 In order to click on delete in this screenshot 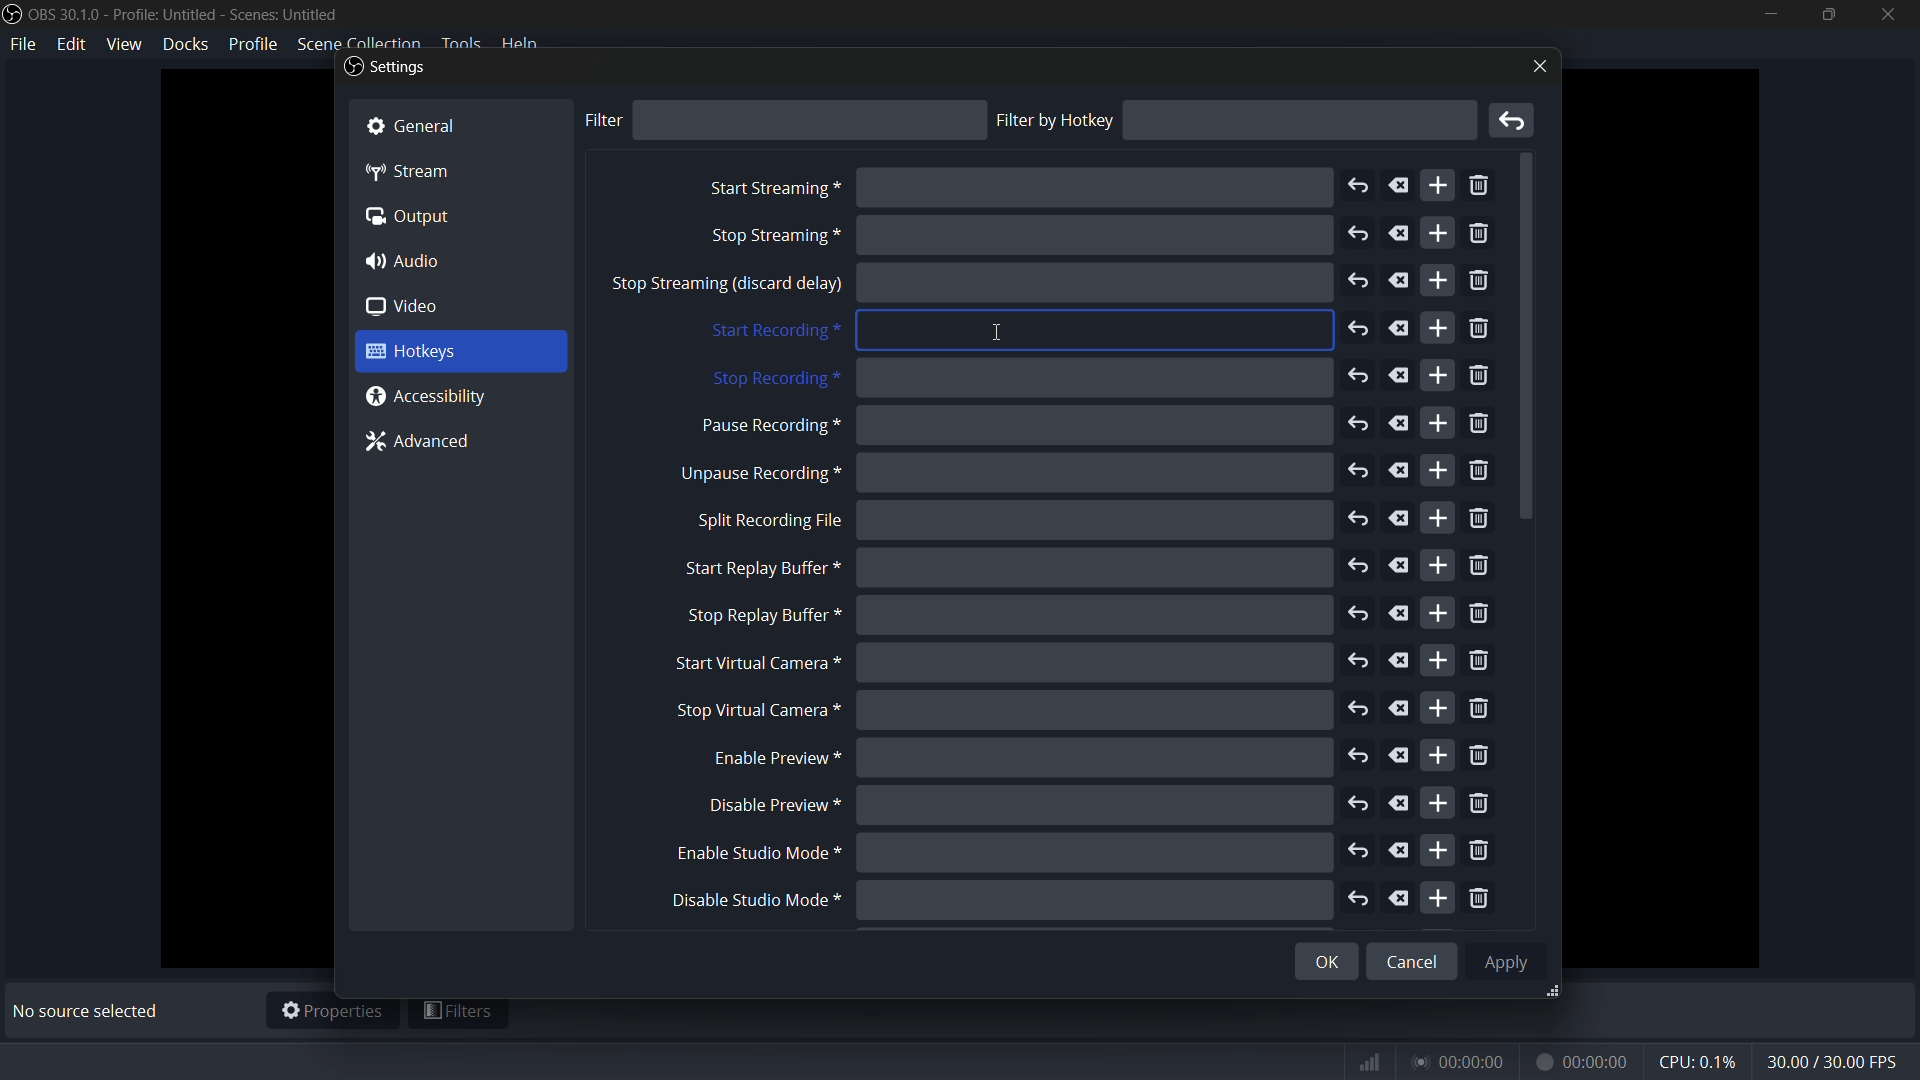, I will do `click(1399, 708)`.